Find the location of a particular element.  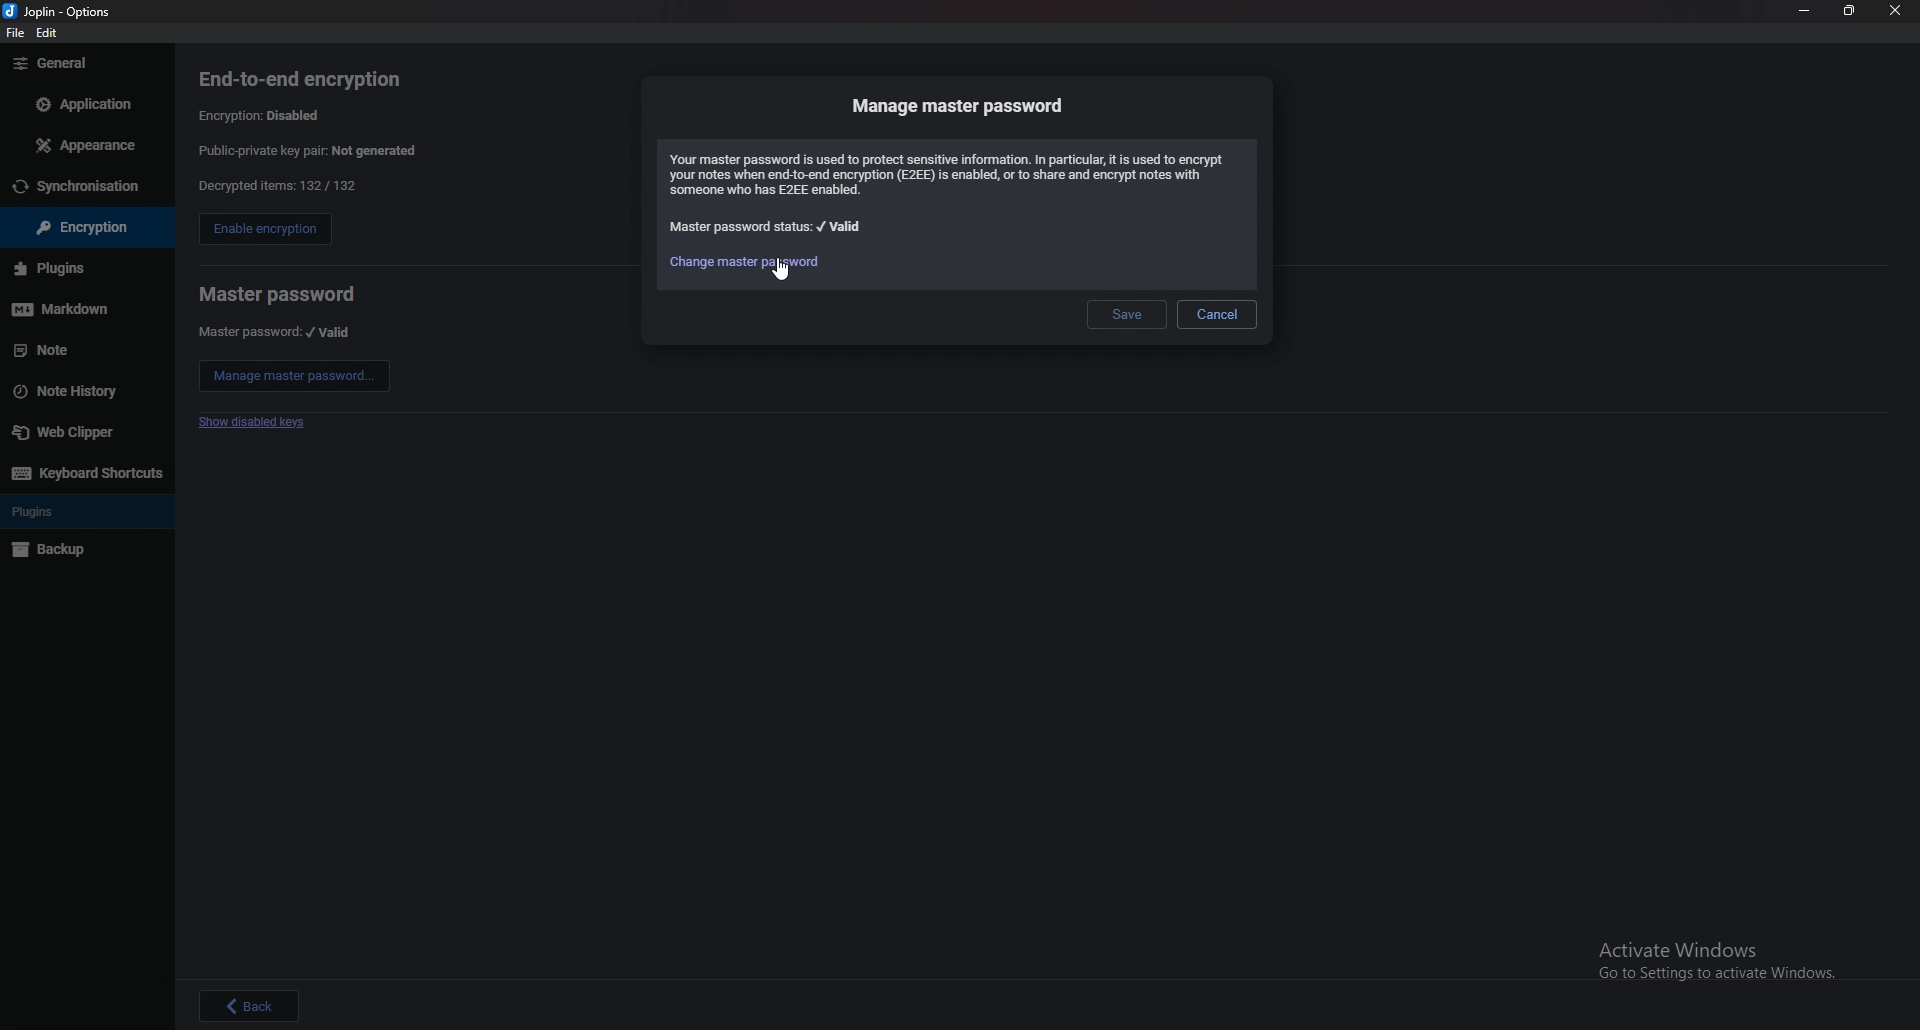

note is located at coordinates (80, 350).